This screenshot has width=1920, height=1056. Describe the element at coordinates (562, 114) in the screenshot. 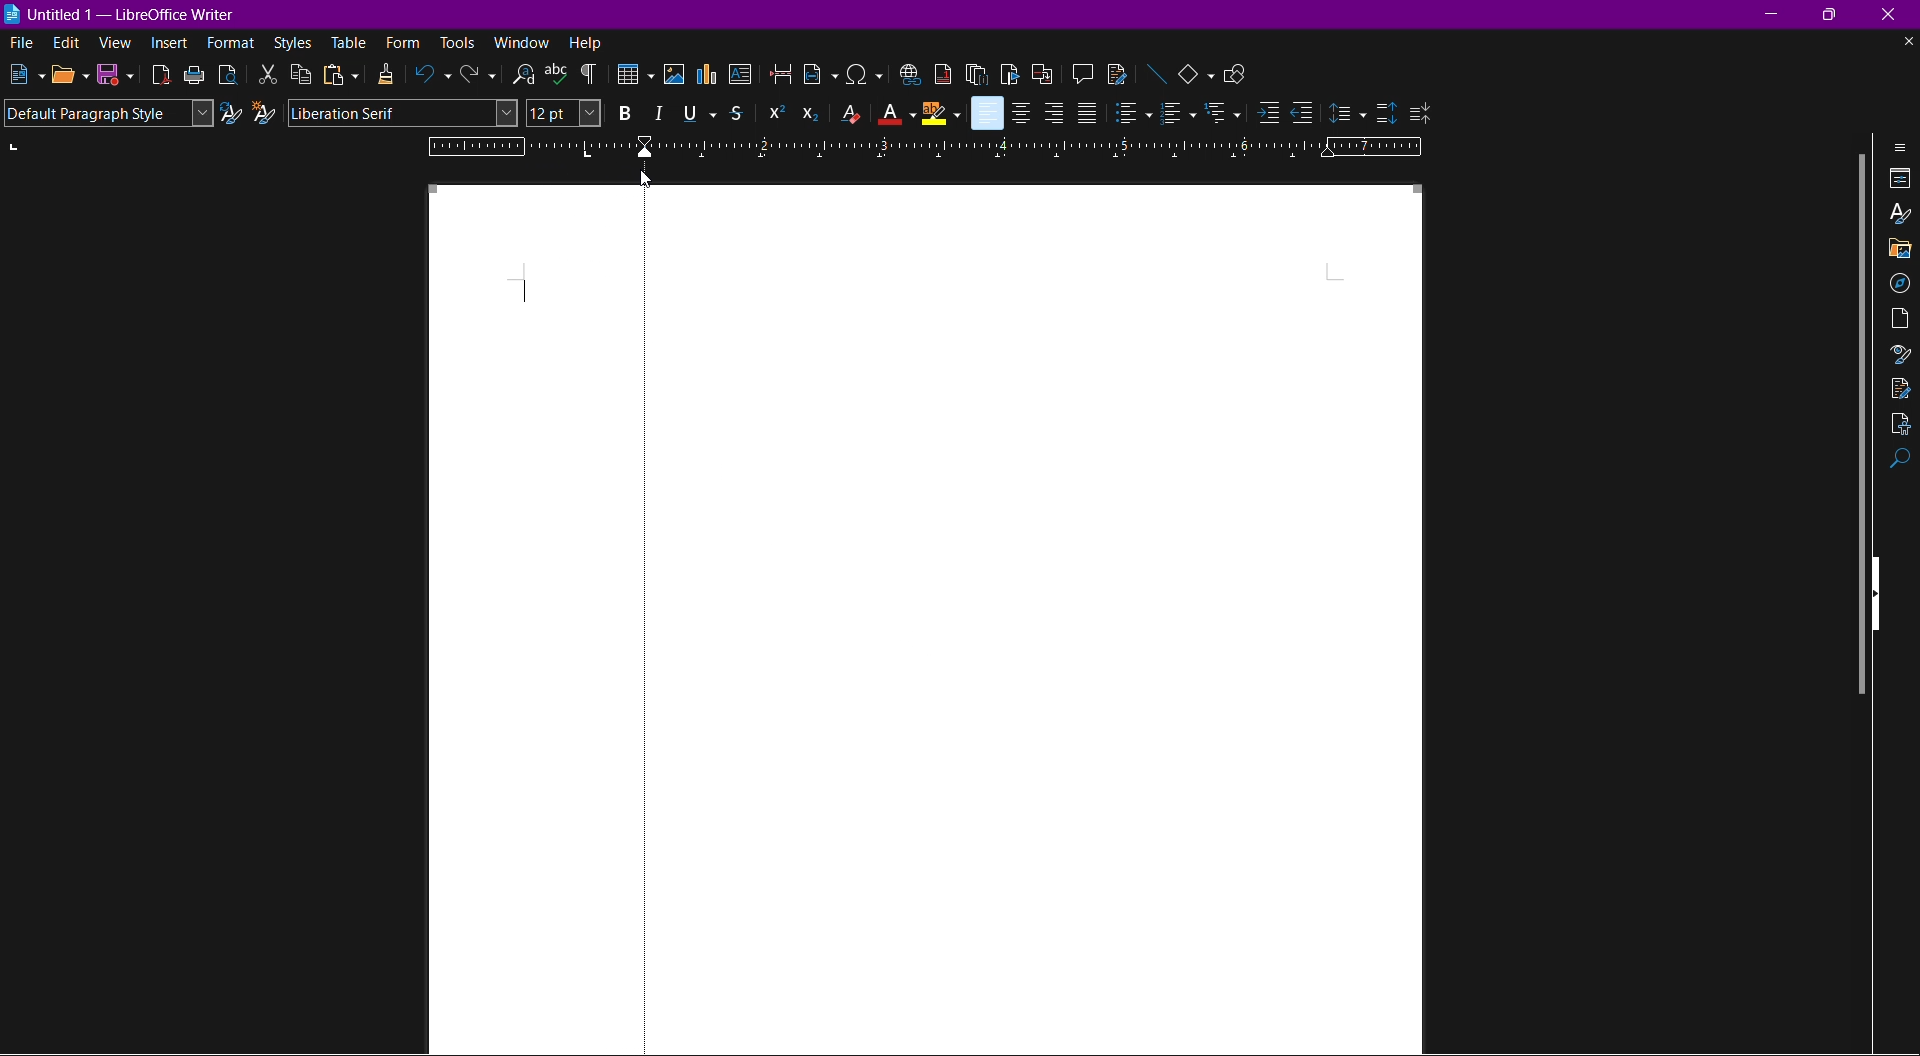

I see `Font size` at that location.